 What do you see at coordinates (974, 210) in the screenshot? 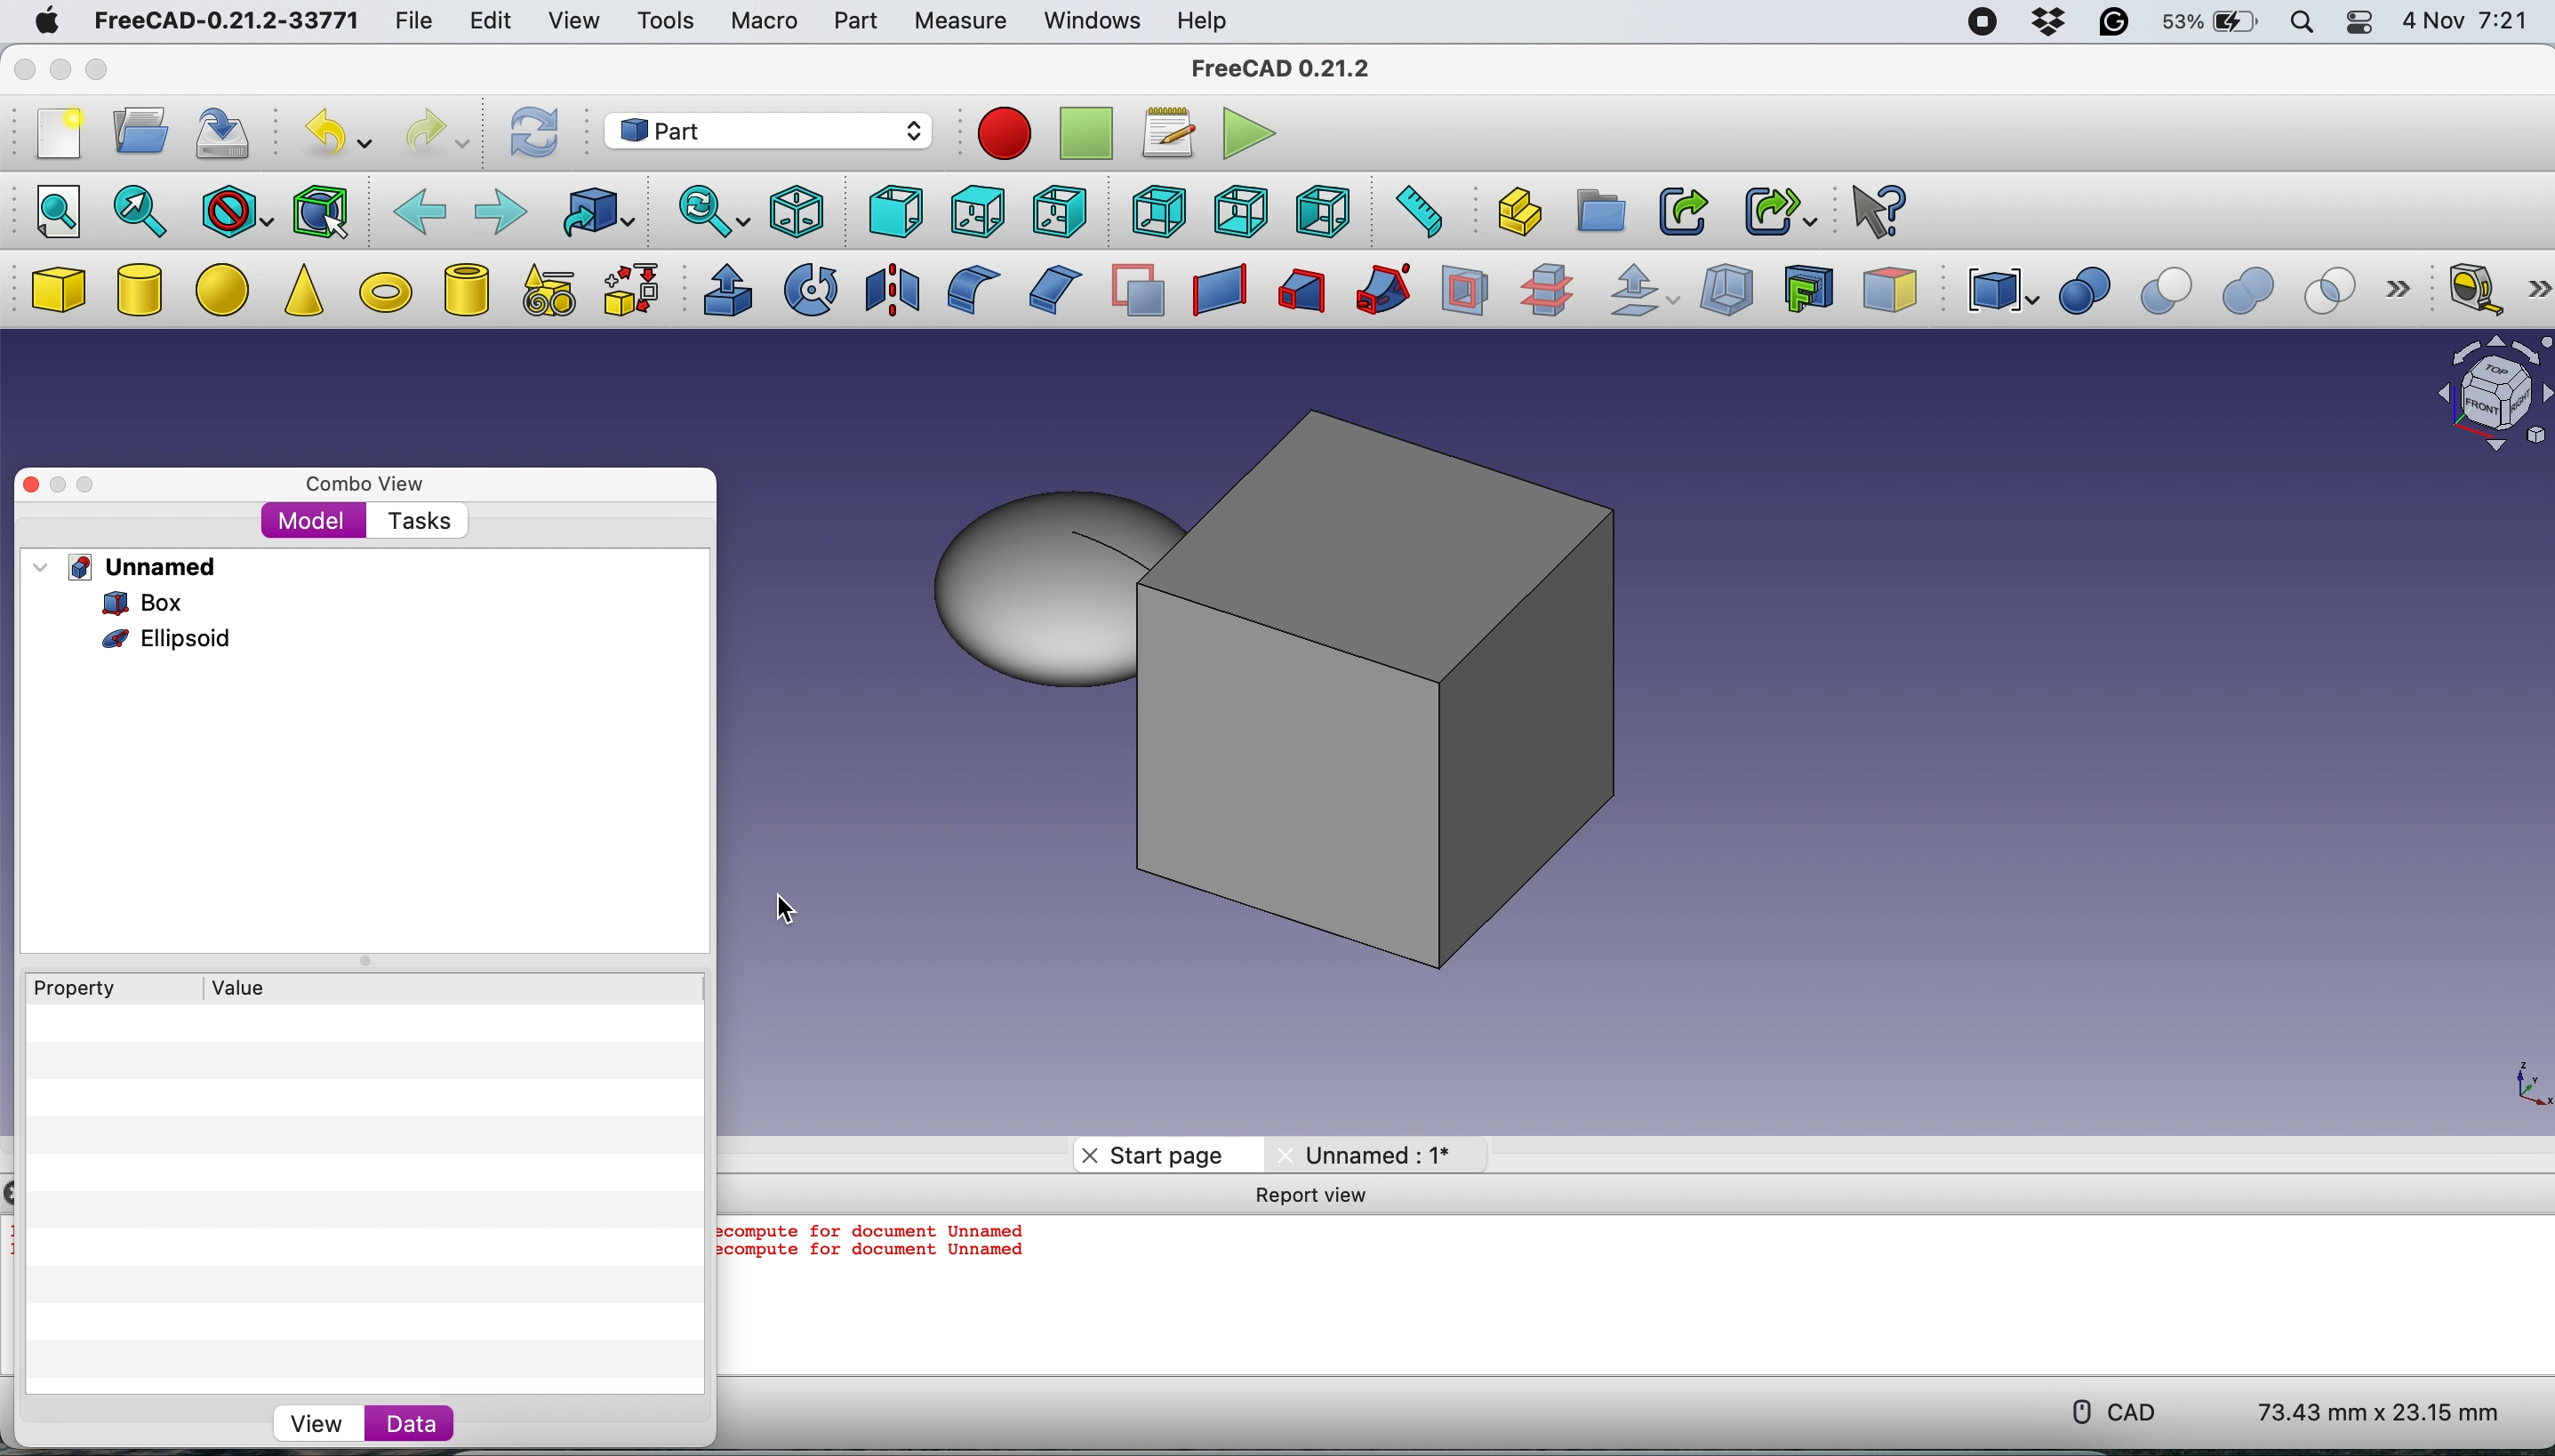
I see `top` at bounding box center [974, 210].